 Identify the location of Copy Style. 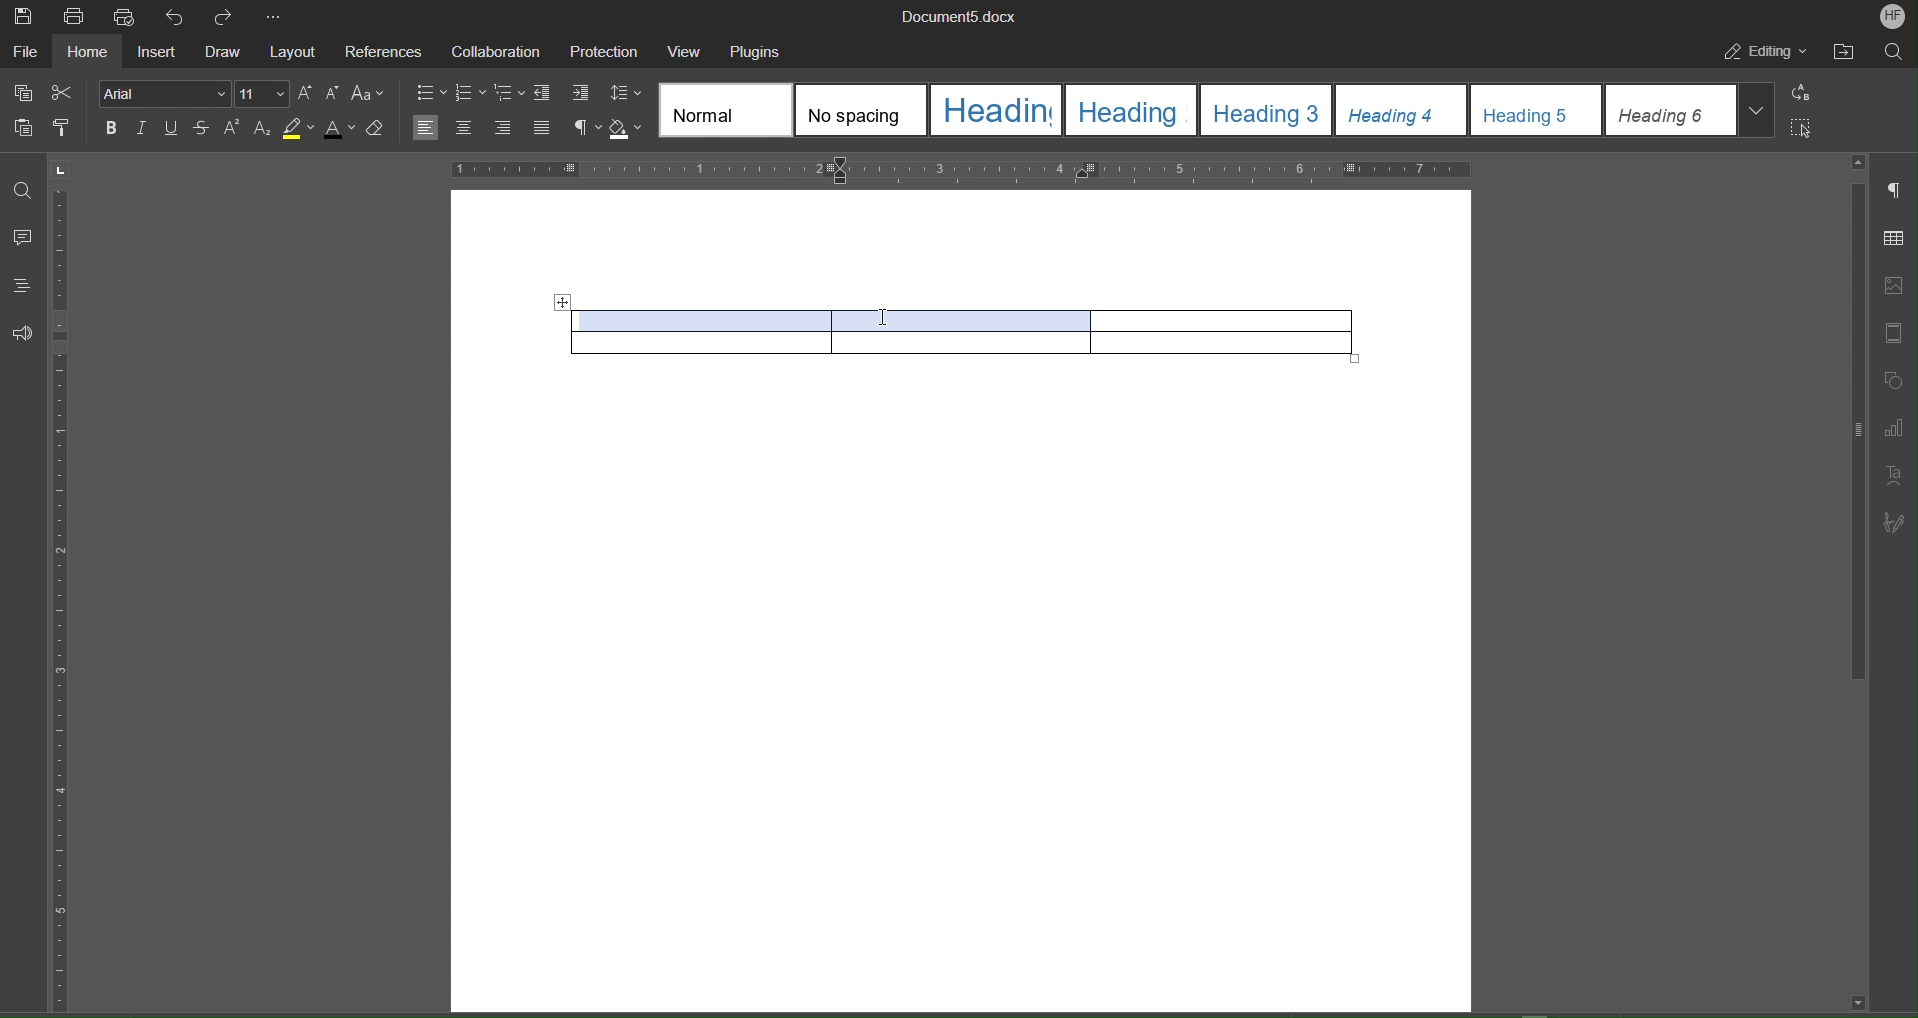
(67, 130).